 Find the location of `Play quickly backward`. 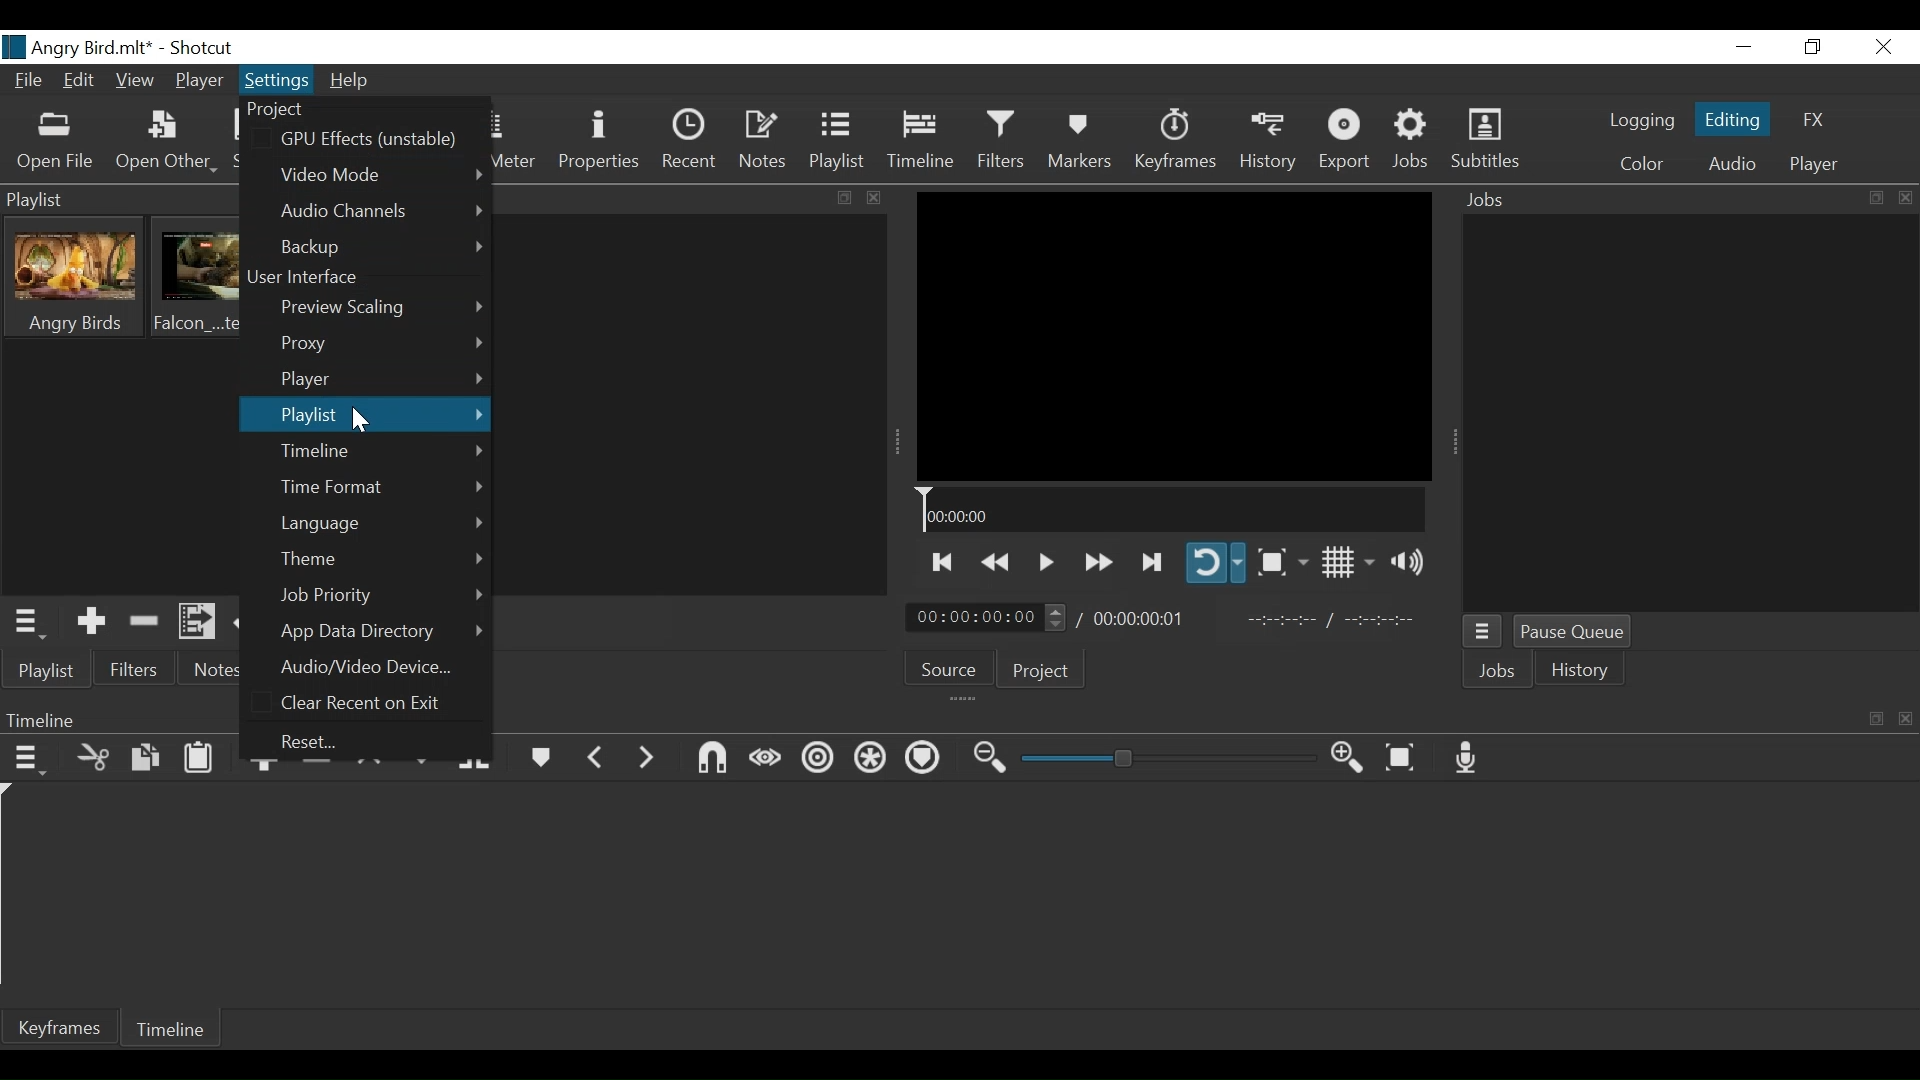

Play quickly backward is located at coordinates (997, 562).